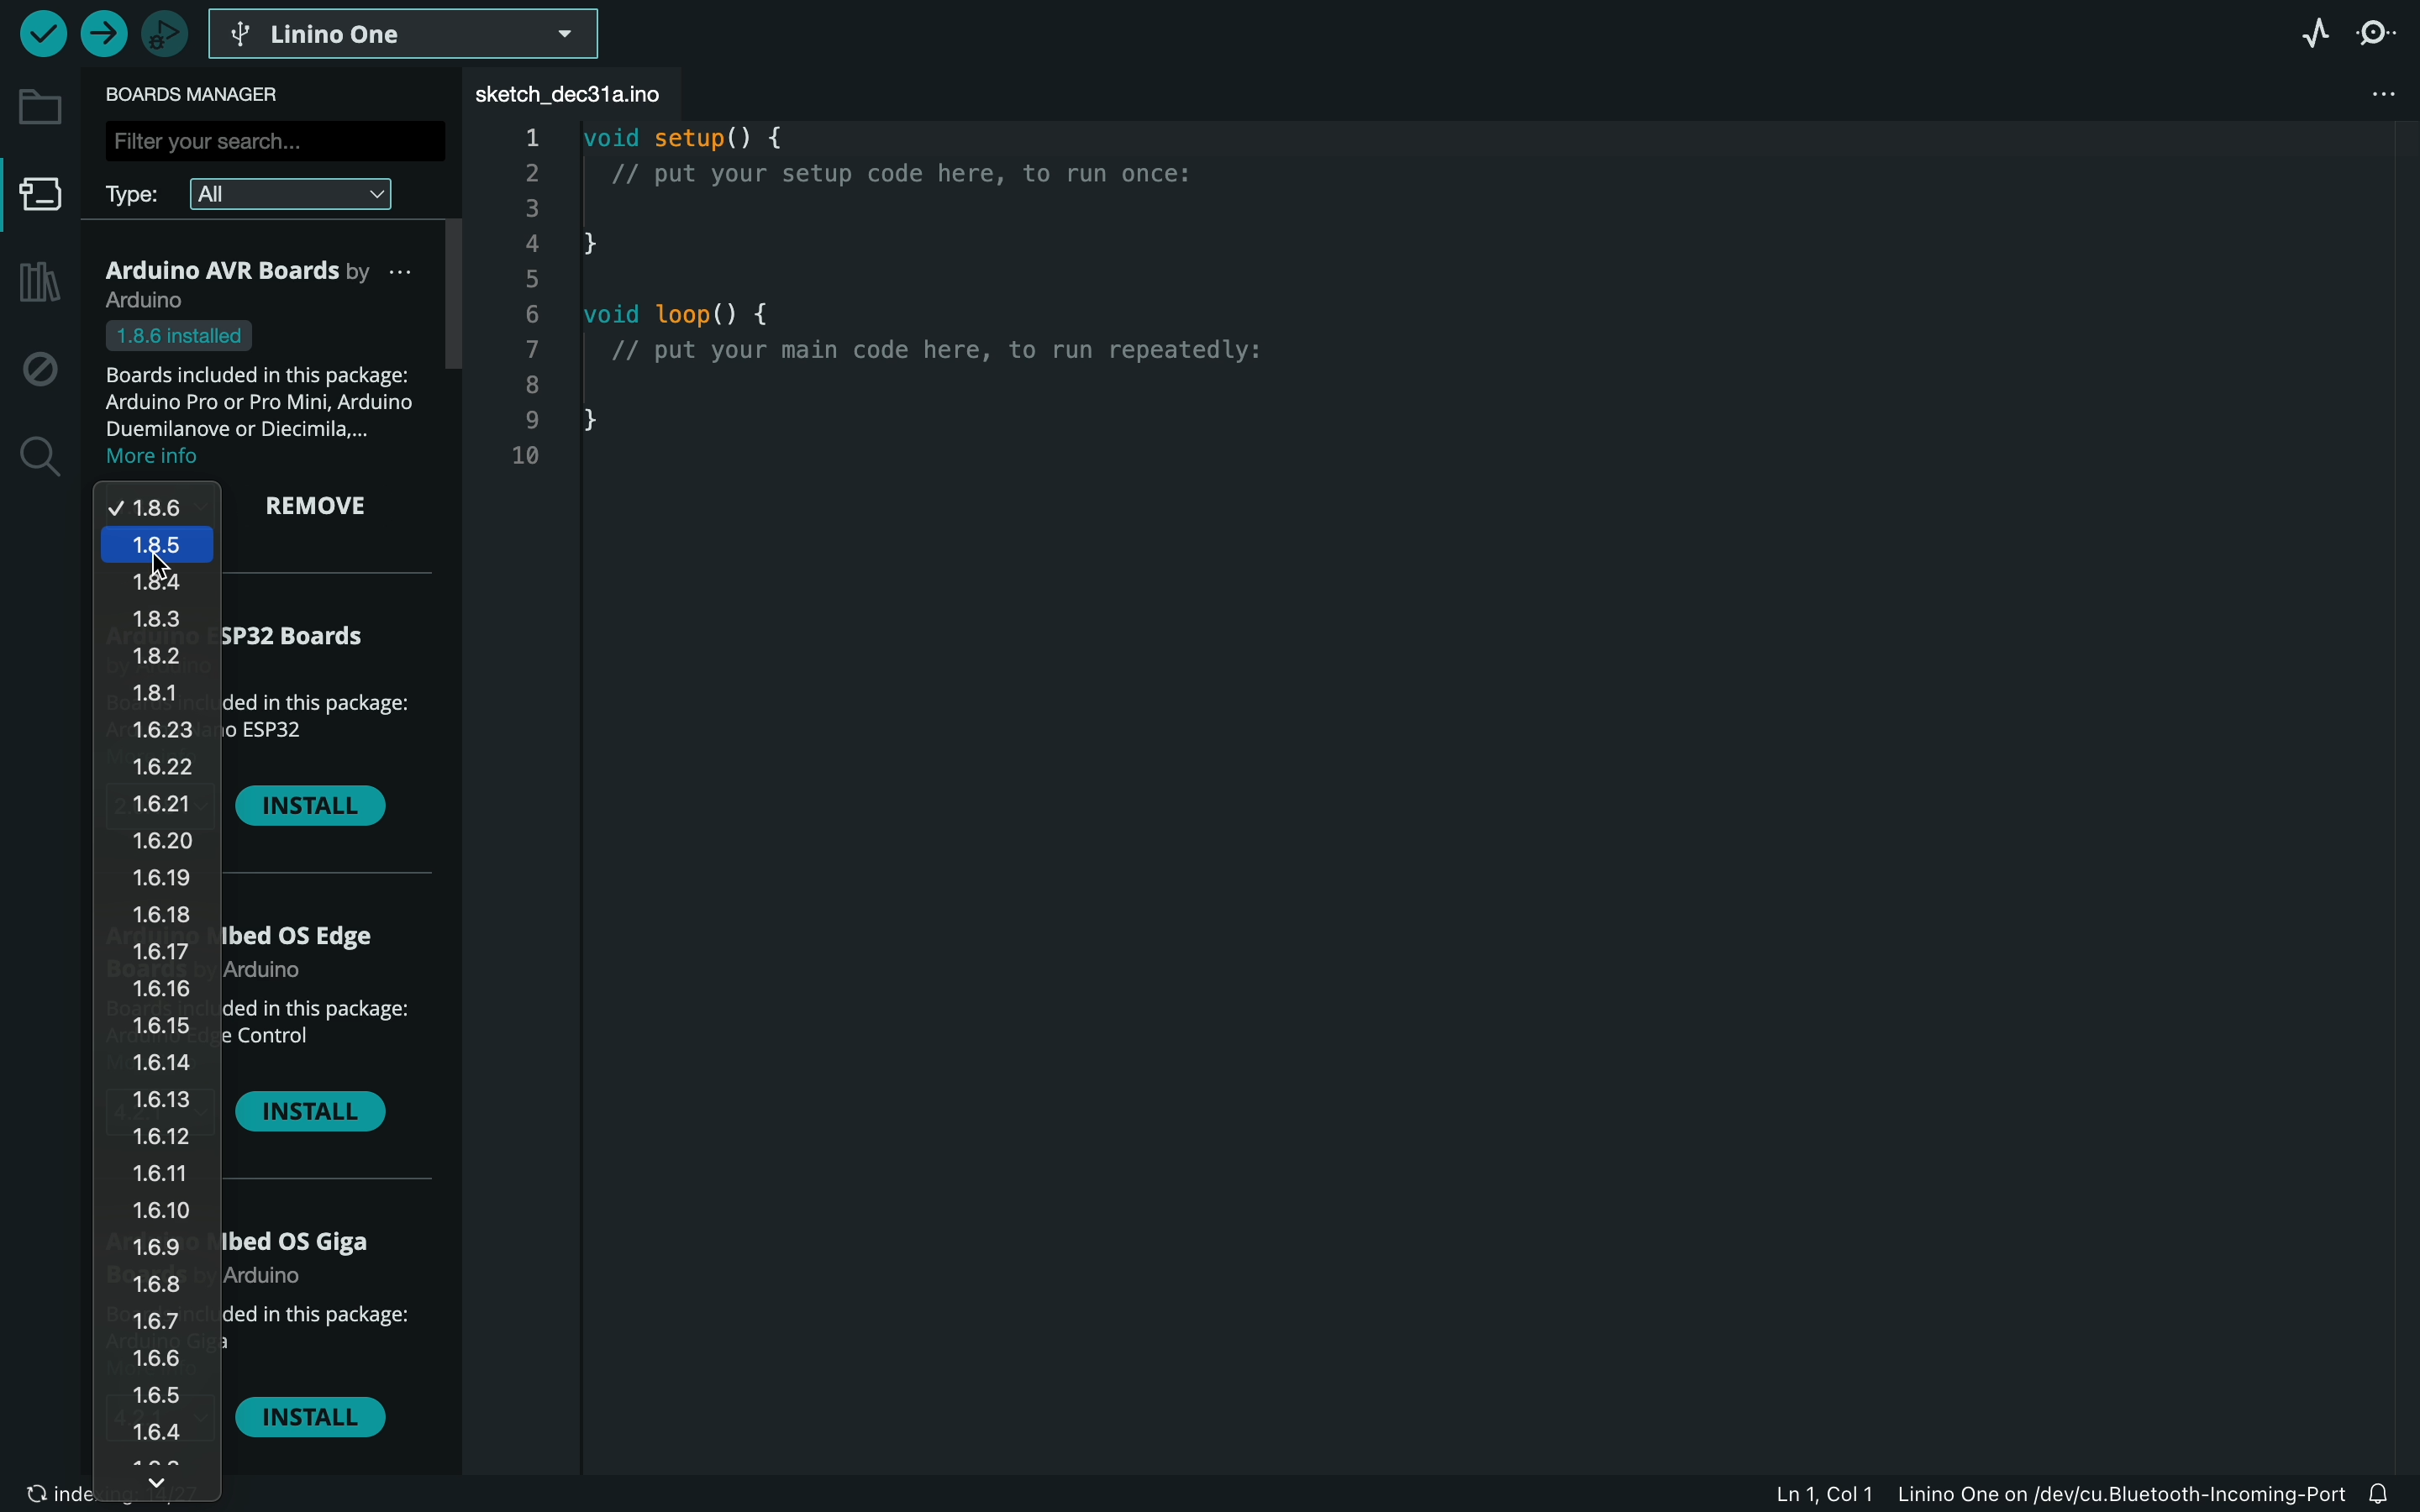 The width and height of the screenshot is (2420, 1512). What do you see at coordinates (325, 730) in the screenshot?
I see `description` at bounding box center [325, 730].